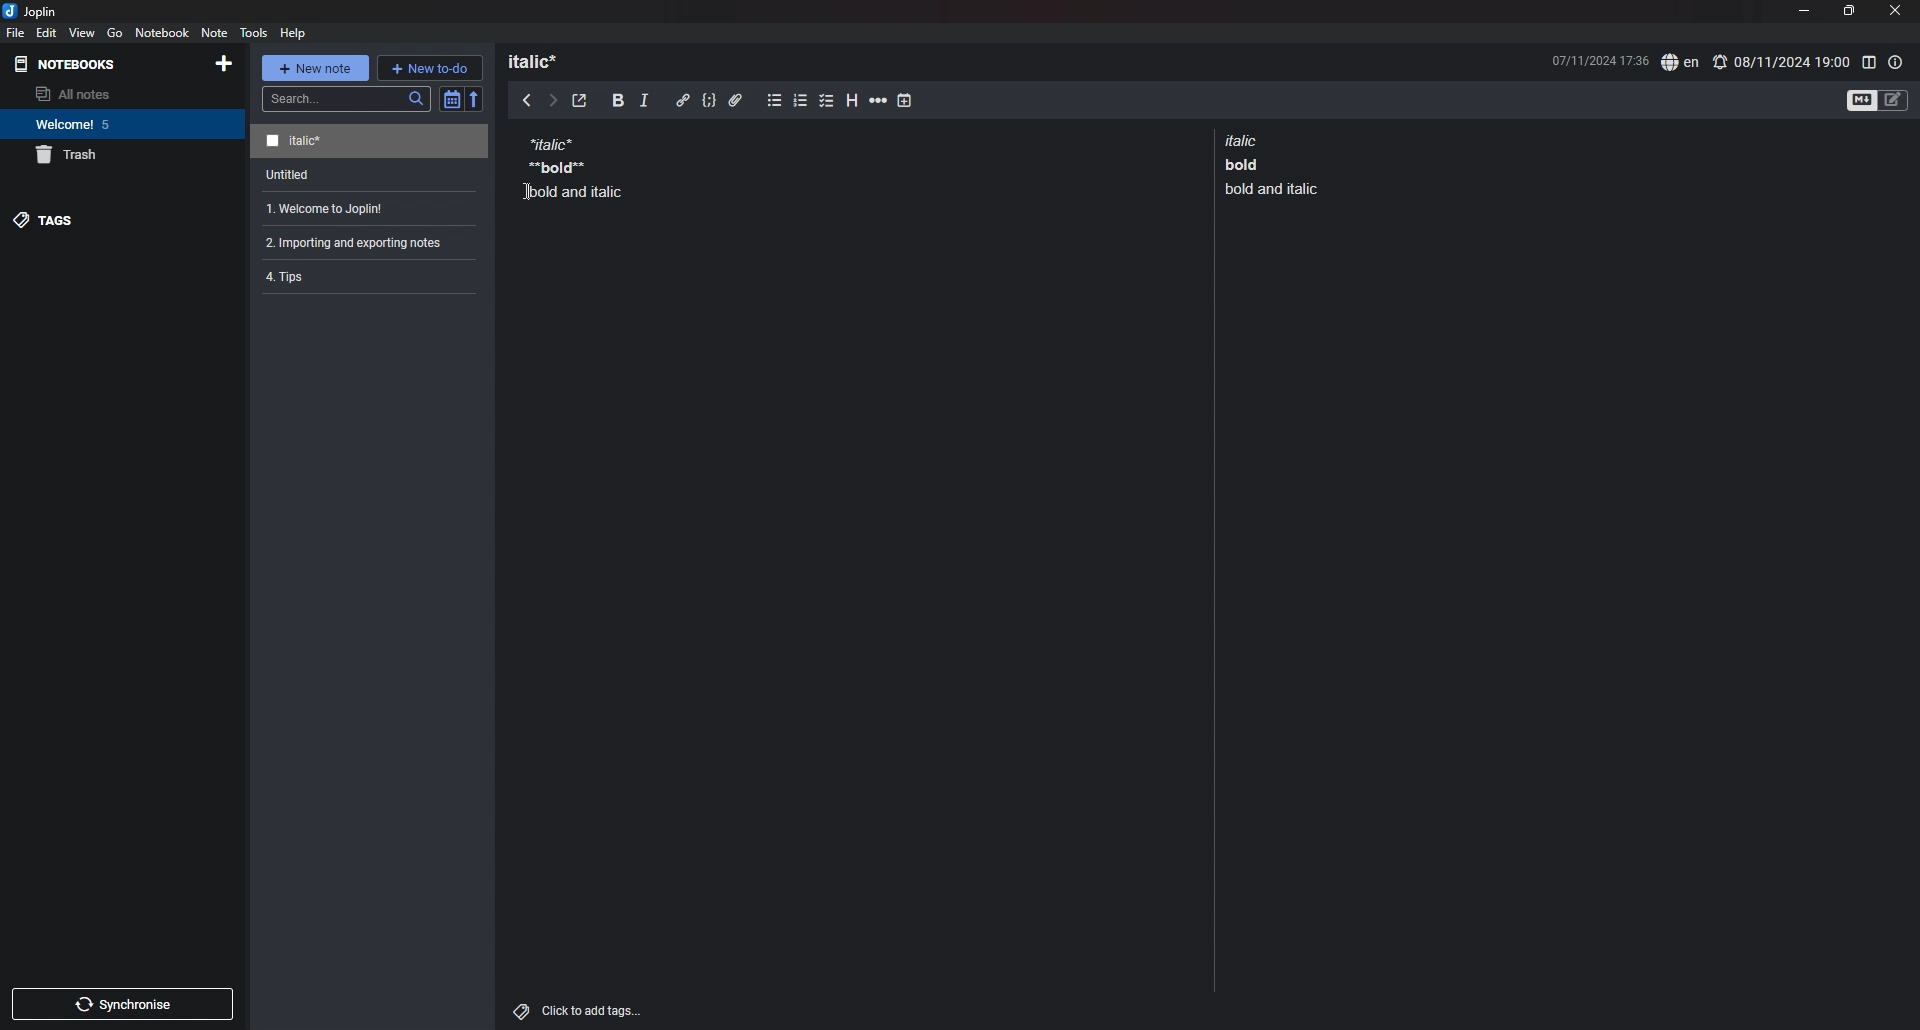  I want to click on date and time, so click(1599, 59).